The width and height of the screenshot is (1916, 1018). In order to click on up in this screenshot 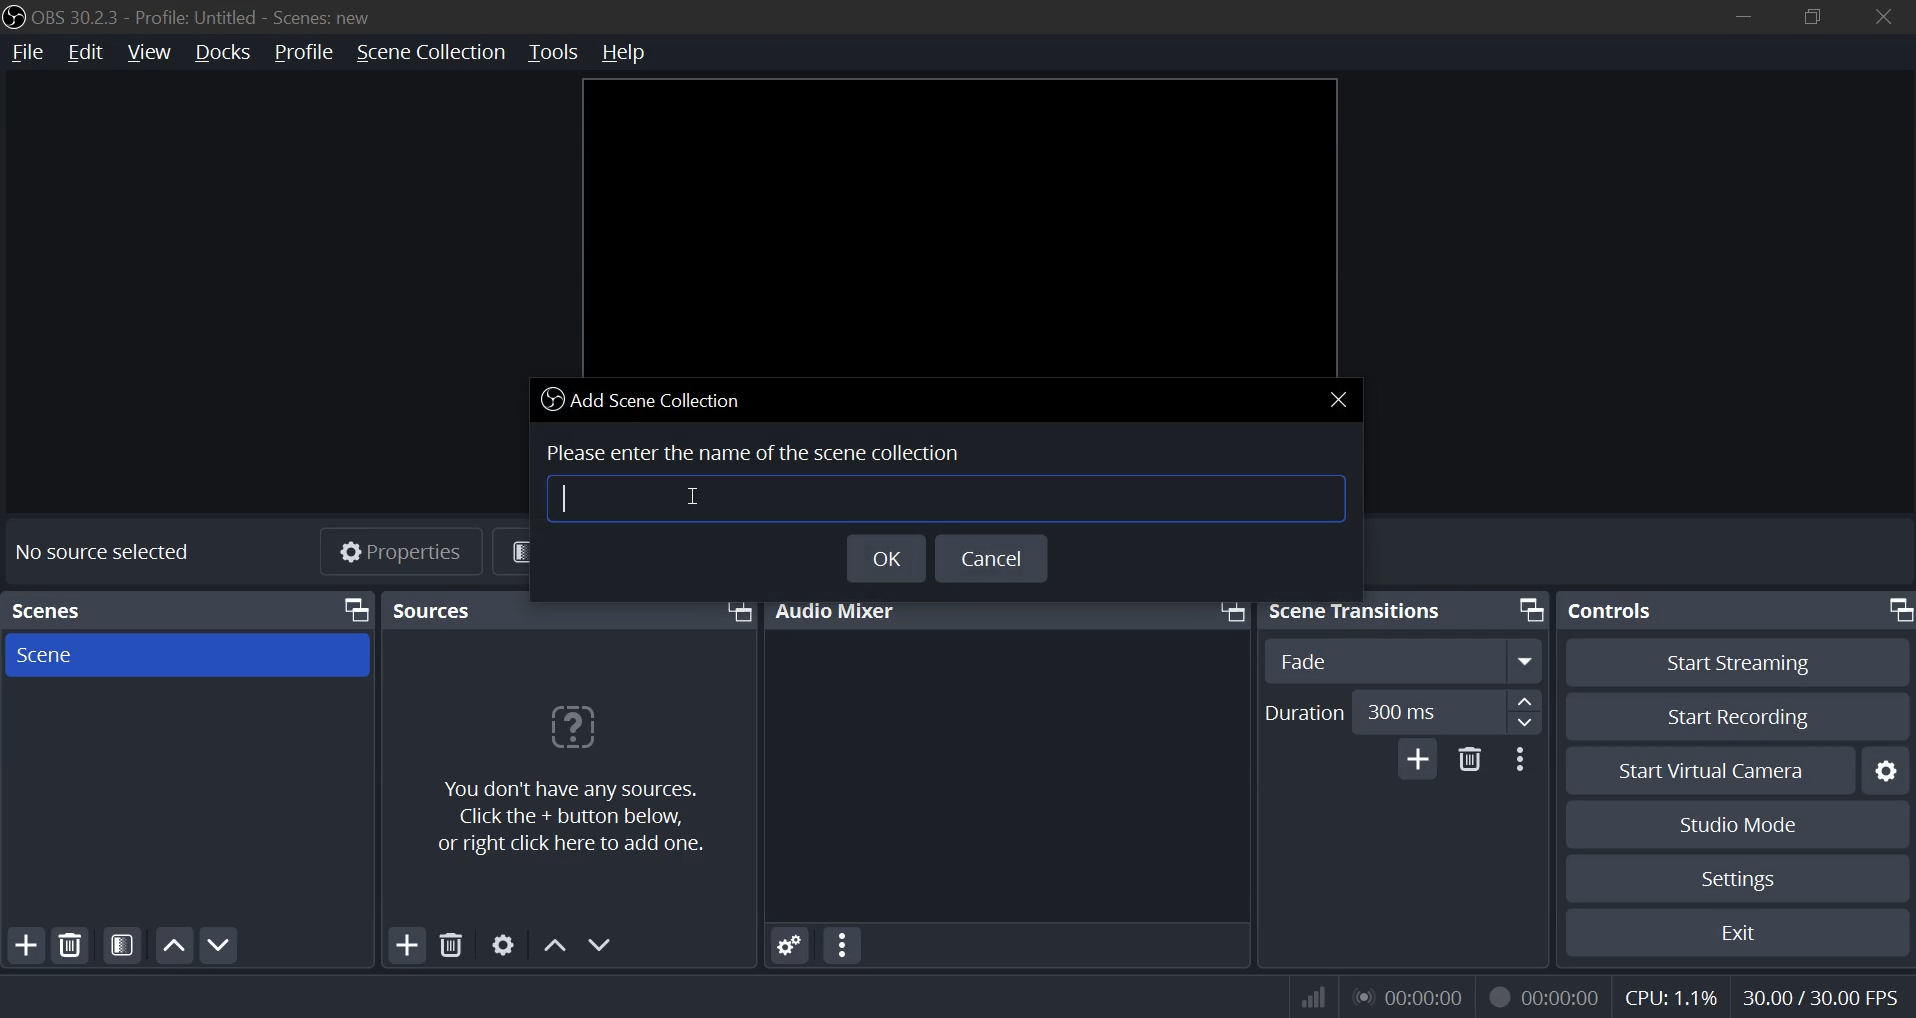, I will do `click(1523, 700)`.